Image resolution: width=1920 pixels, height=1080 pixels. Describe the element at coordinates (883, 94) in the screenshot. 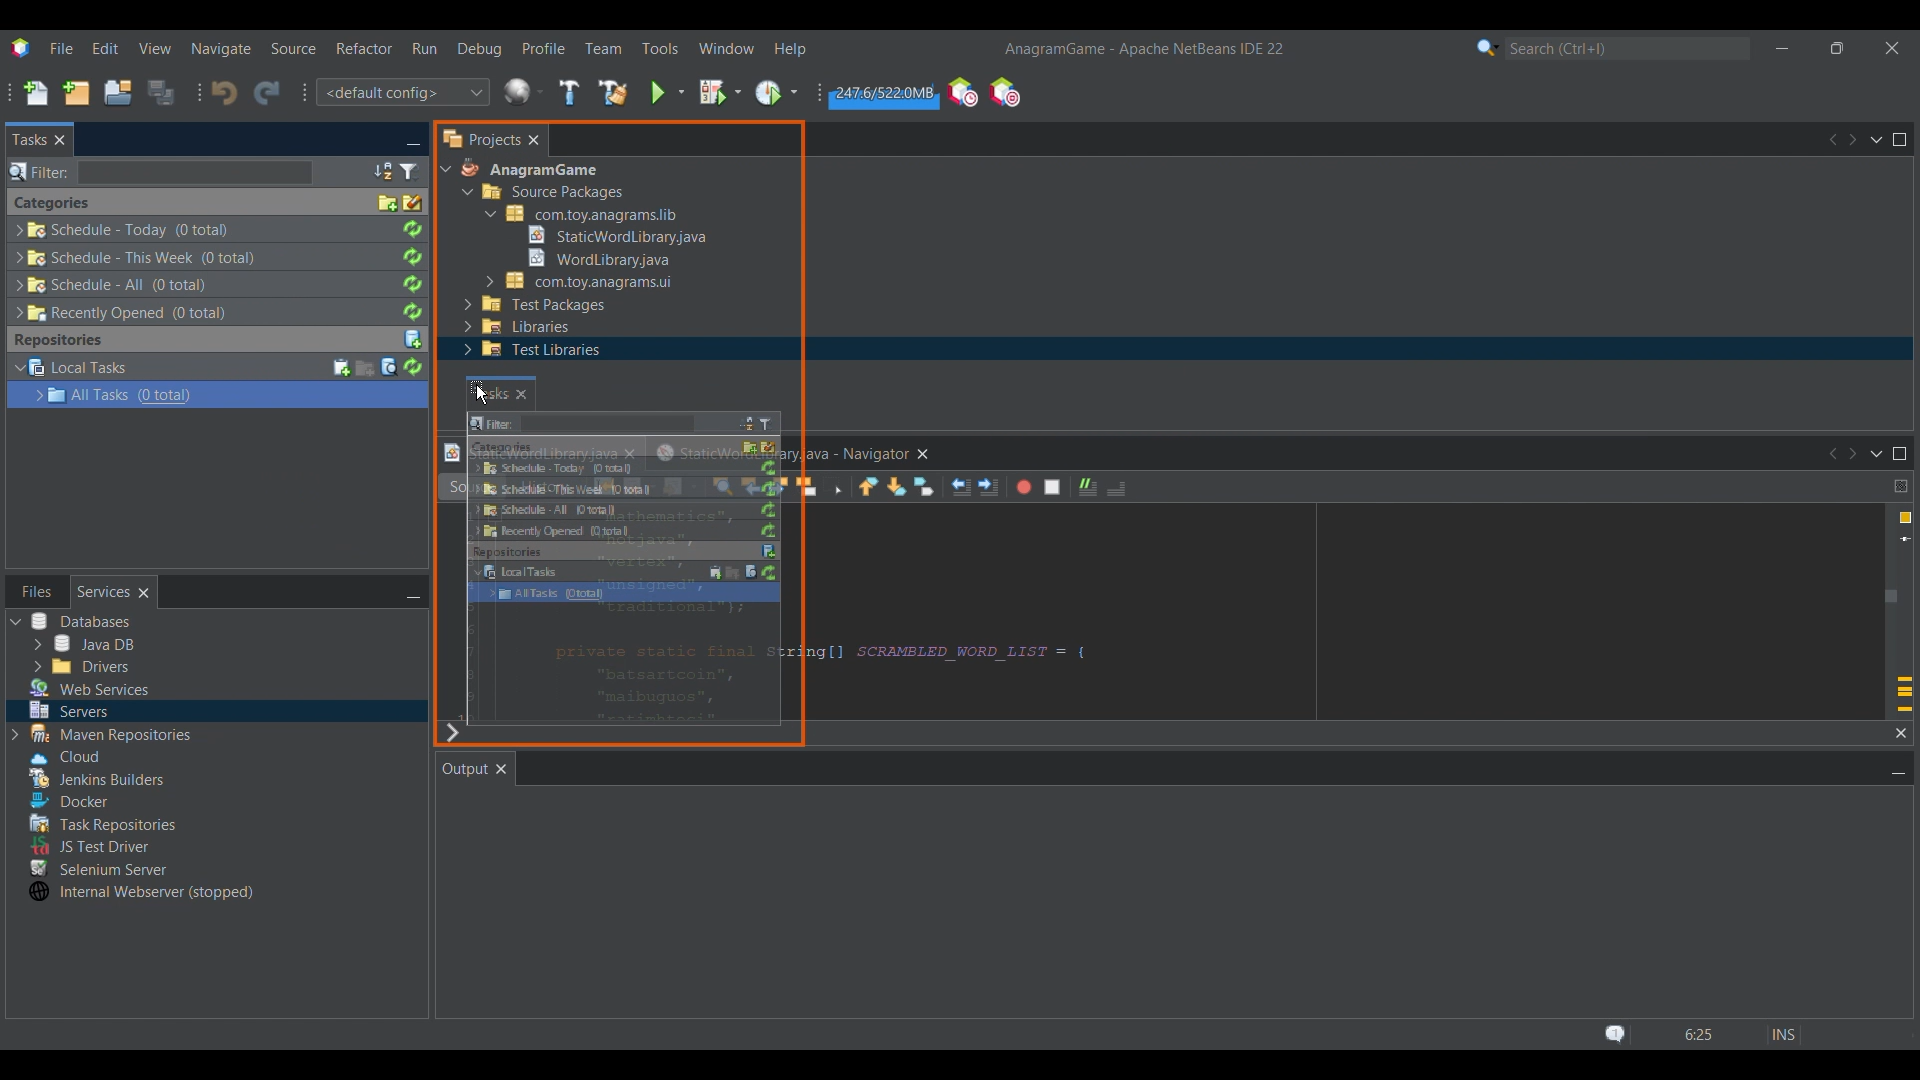

I see `Click to force garbage collection` at that location.